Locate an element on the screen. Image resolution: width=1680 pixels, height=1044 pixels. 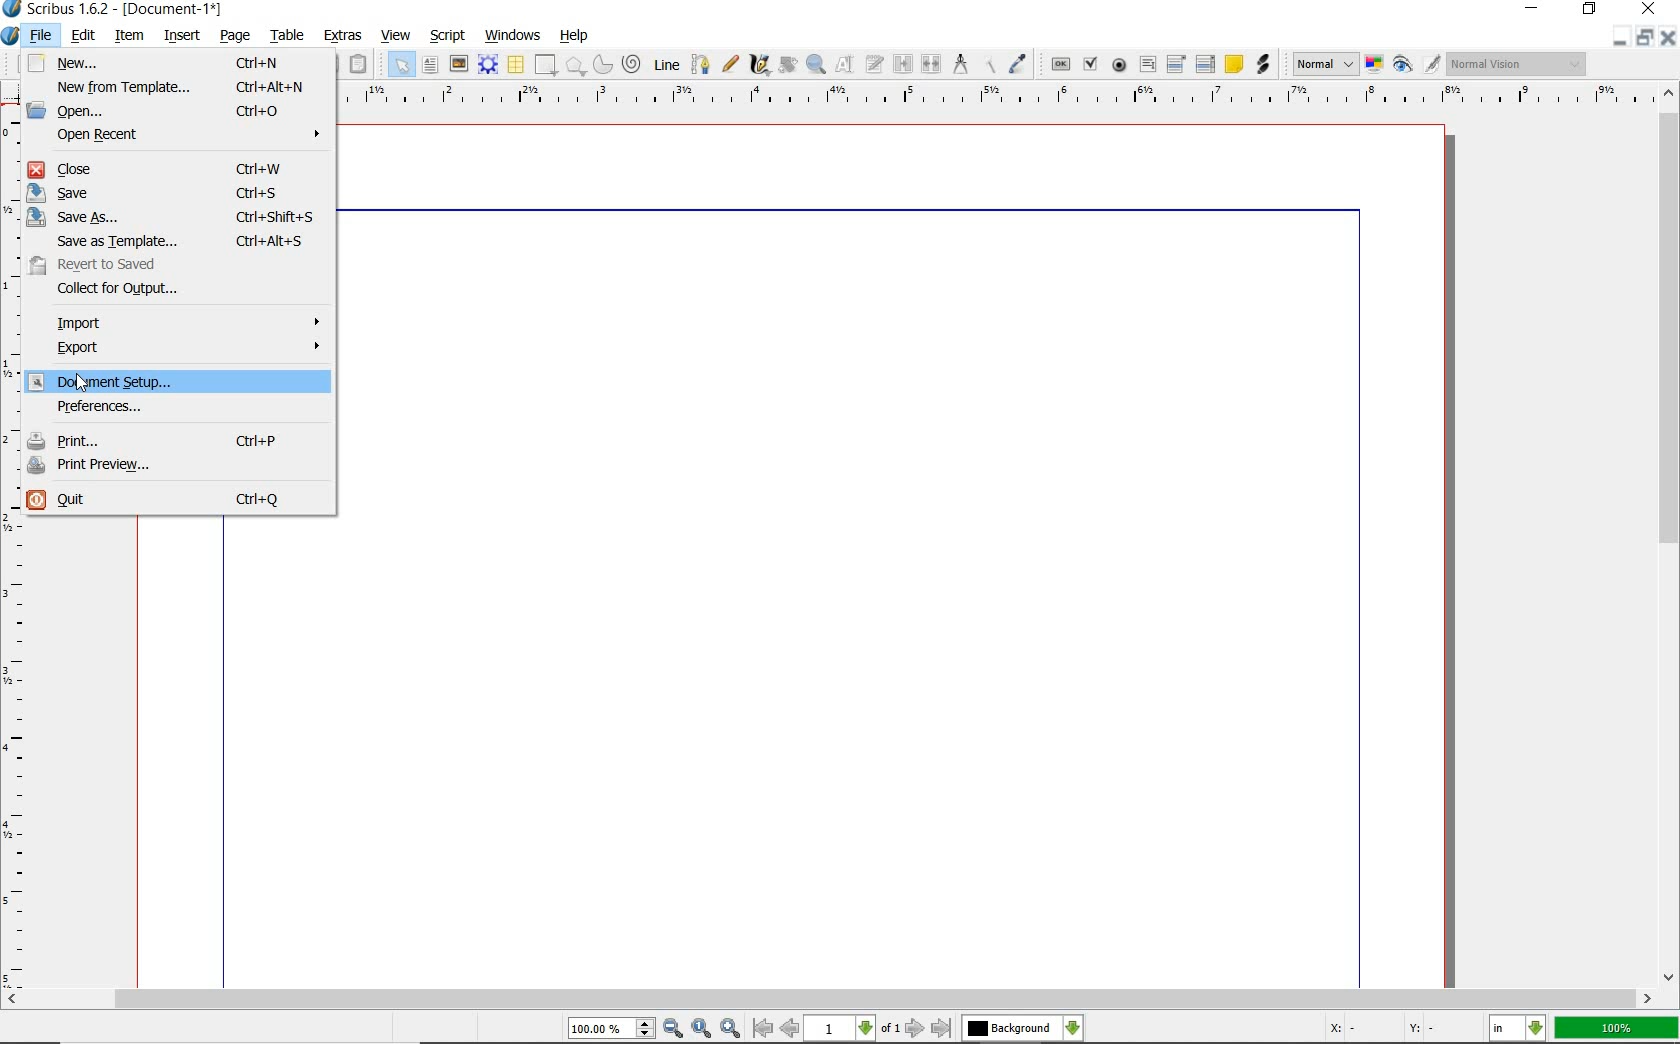
close is located at coordinates (1649, 8).